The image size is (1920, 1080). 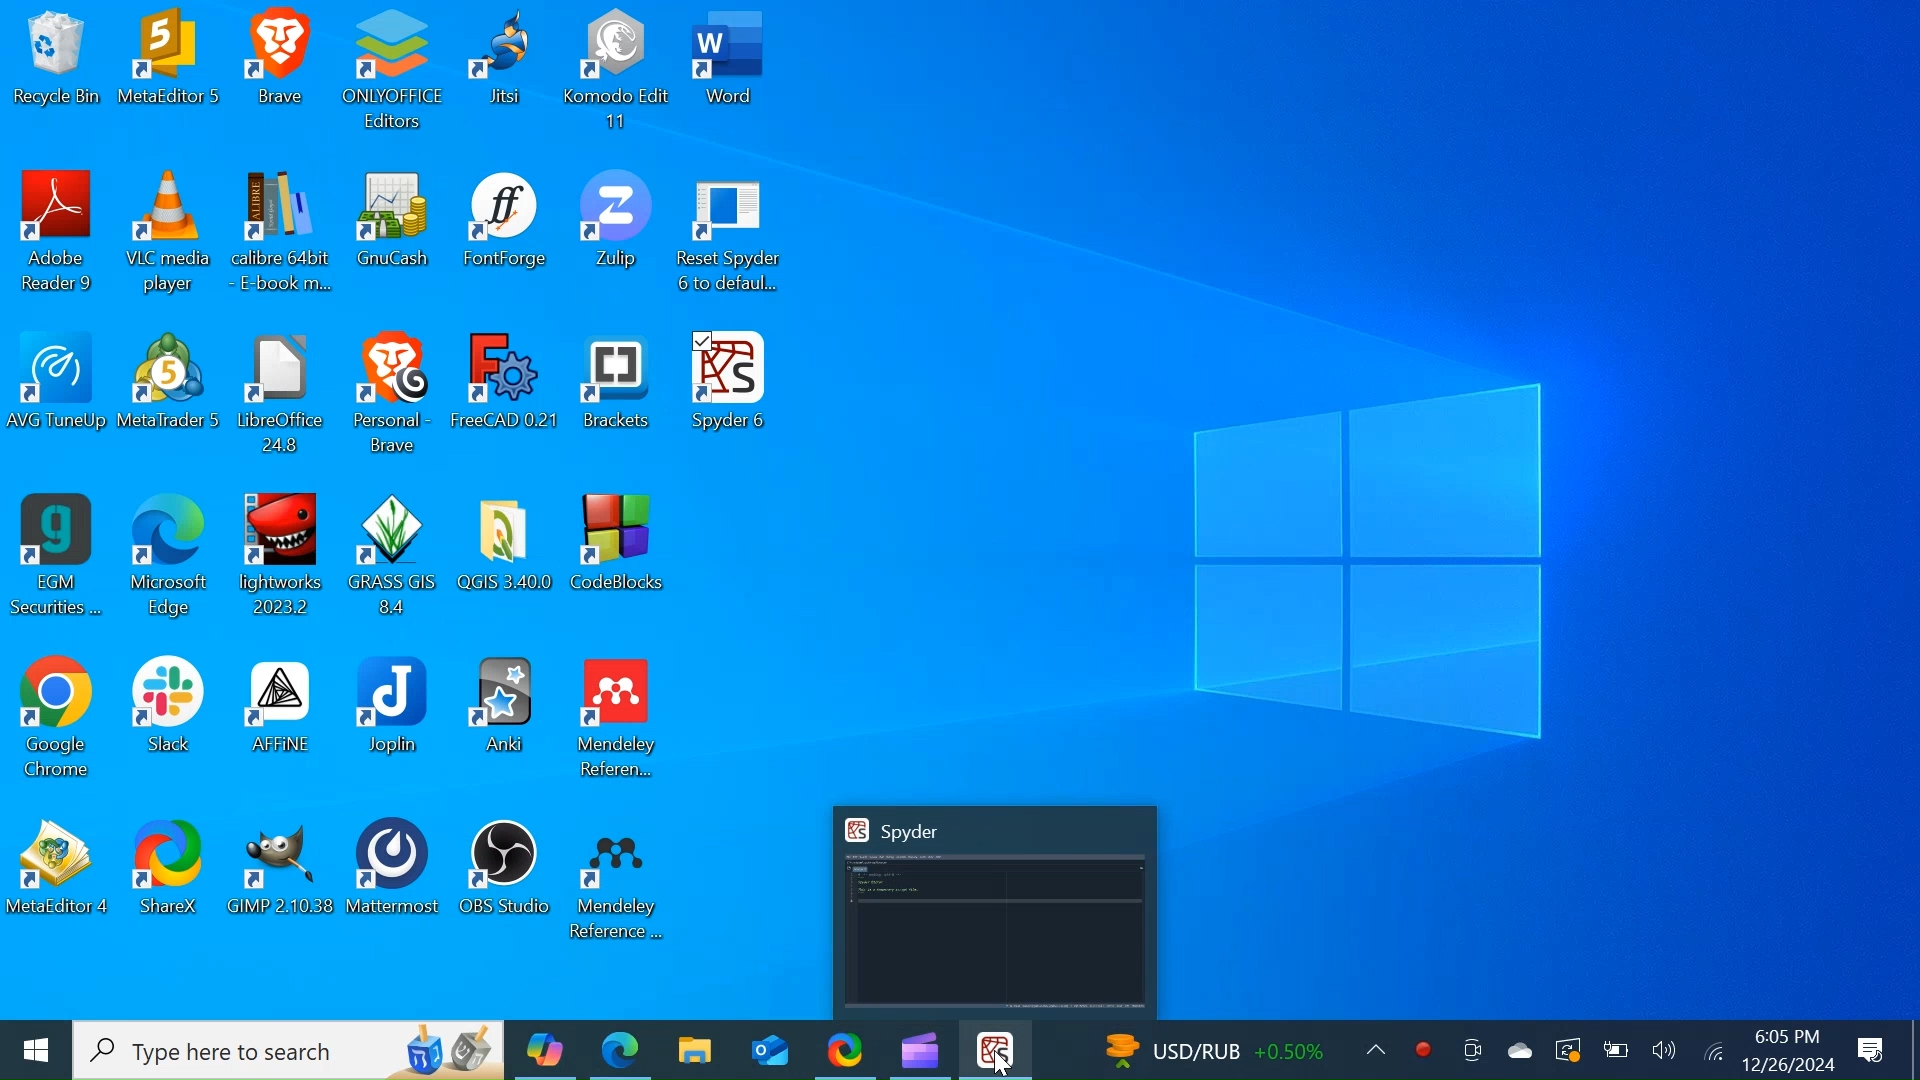 What do you see at coordinates (507, 236) in the screenshot?
I see `FontForge Desktop Icon` at bounding box center [507, 236].